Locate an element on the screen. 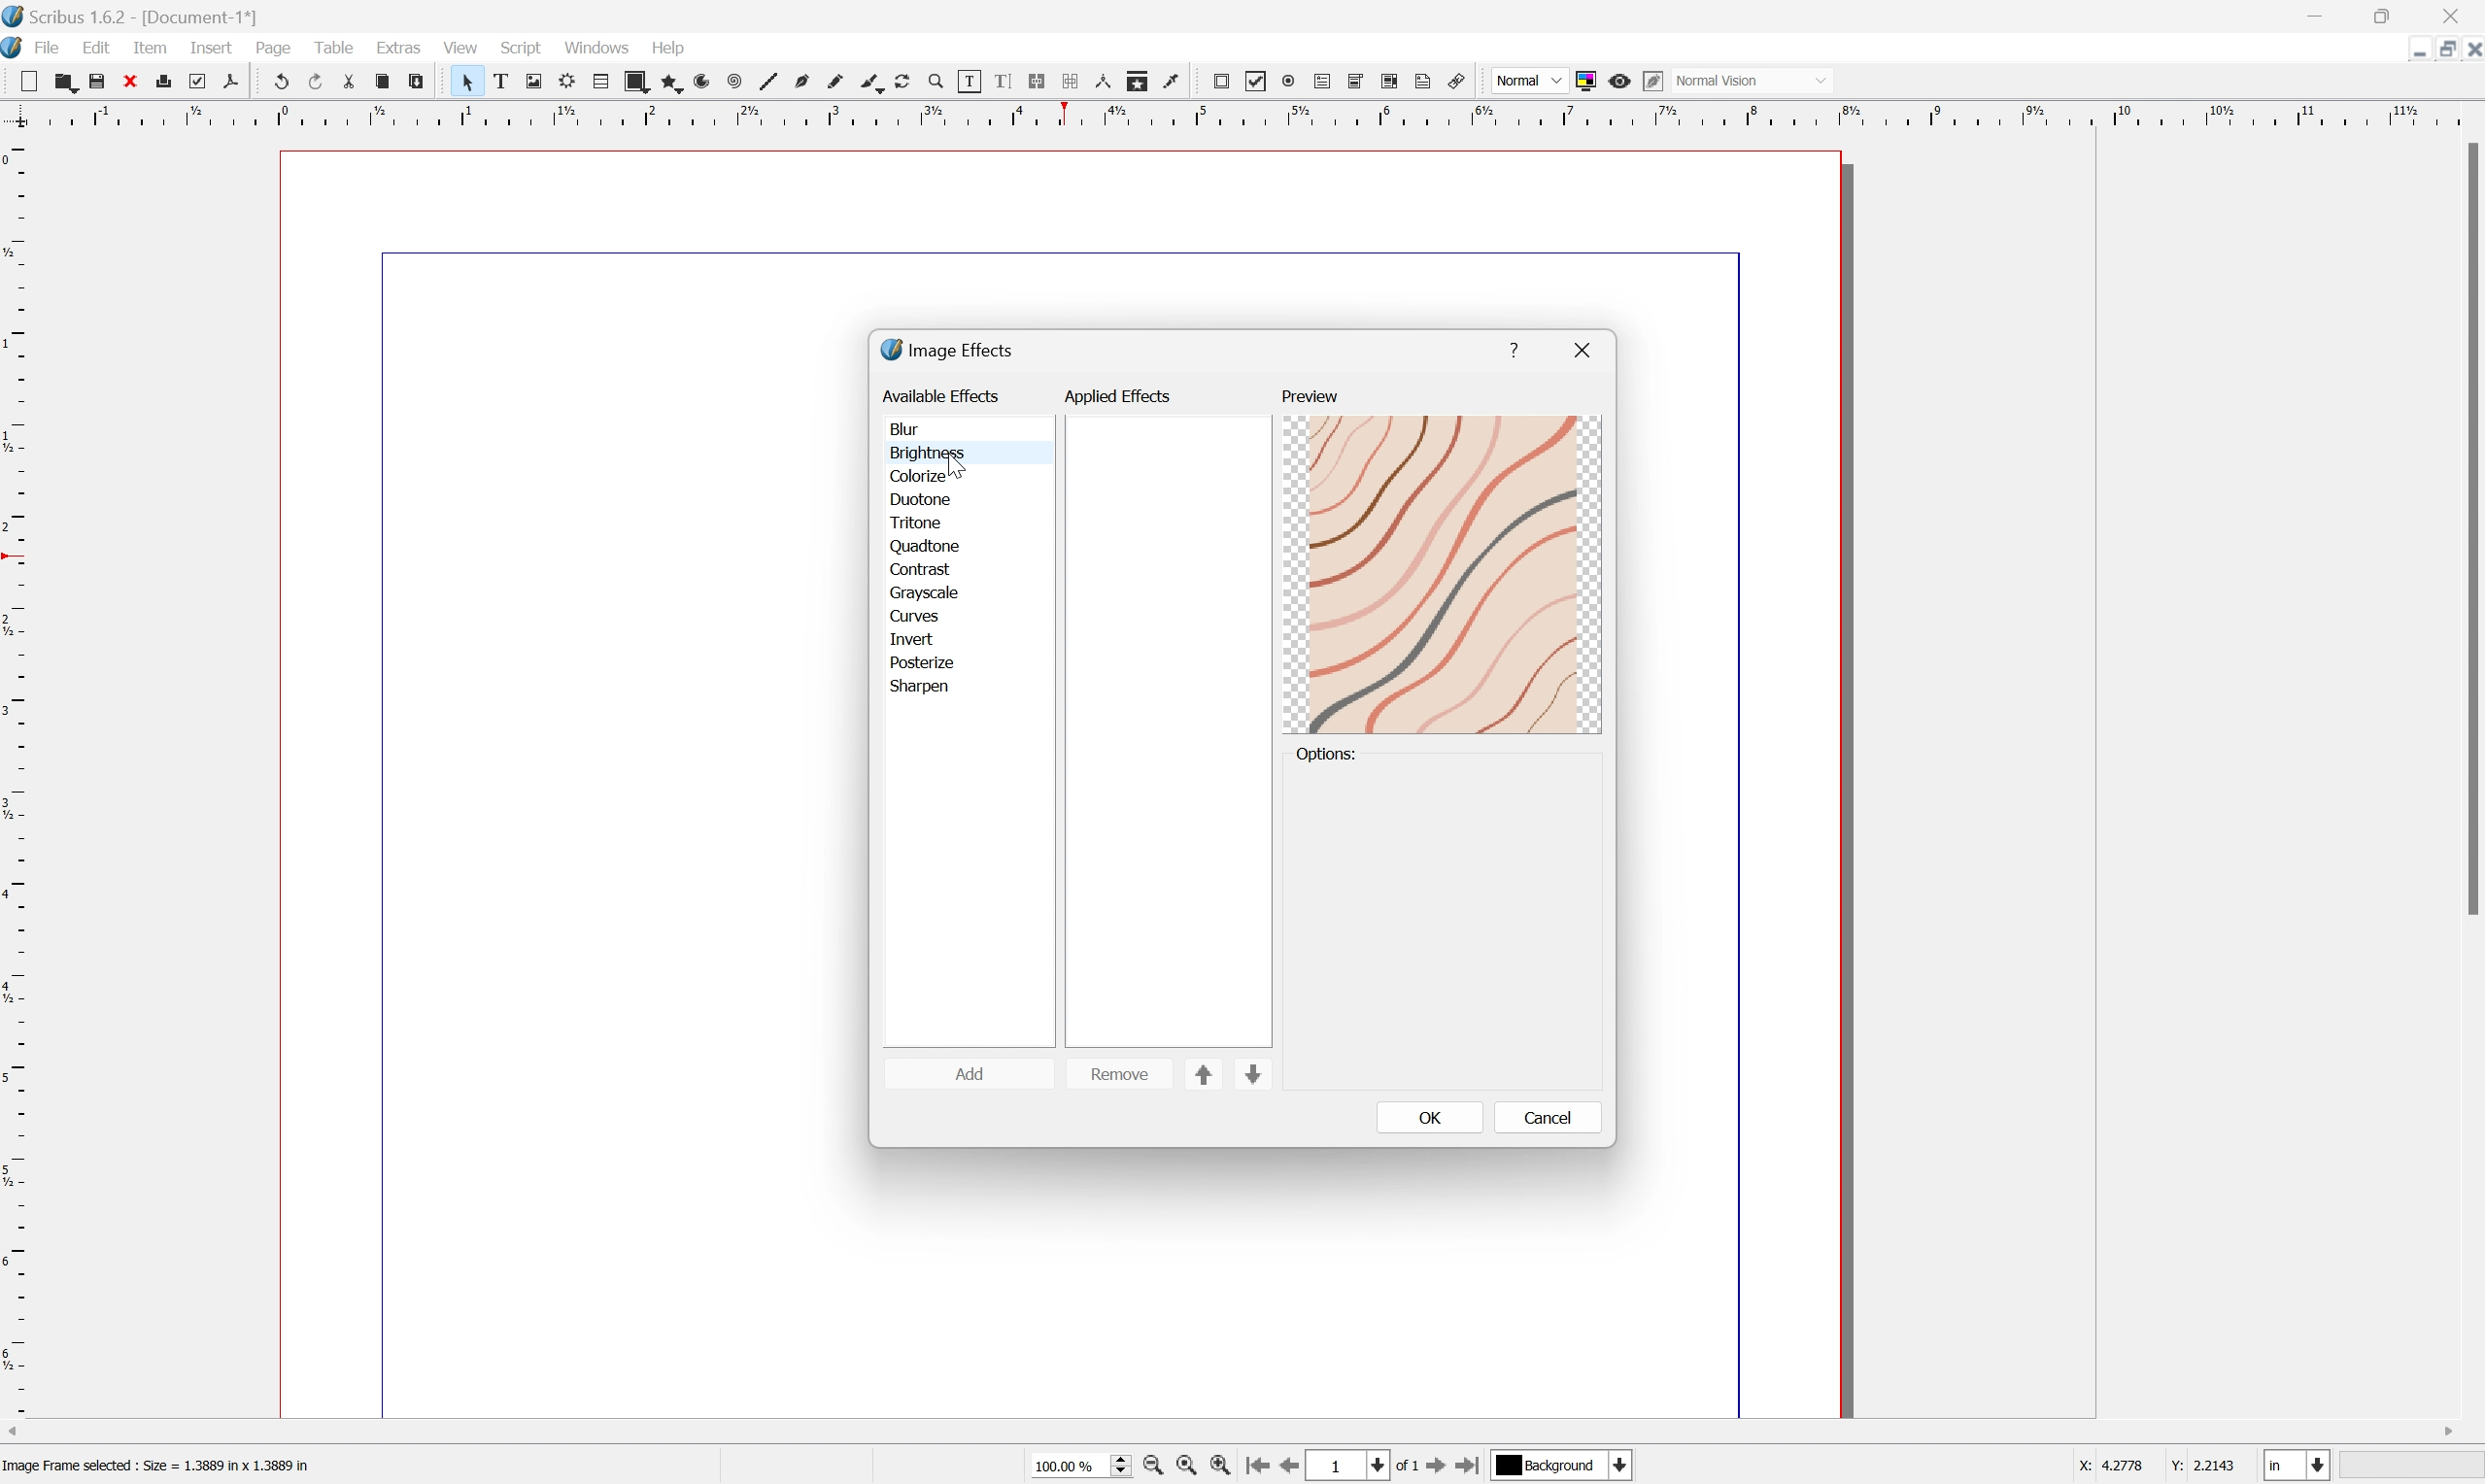 The width and height of the screenshot is (2485, 1484). Zoom to 100% is located at coordinates (1190, 1467).